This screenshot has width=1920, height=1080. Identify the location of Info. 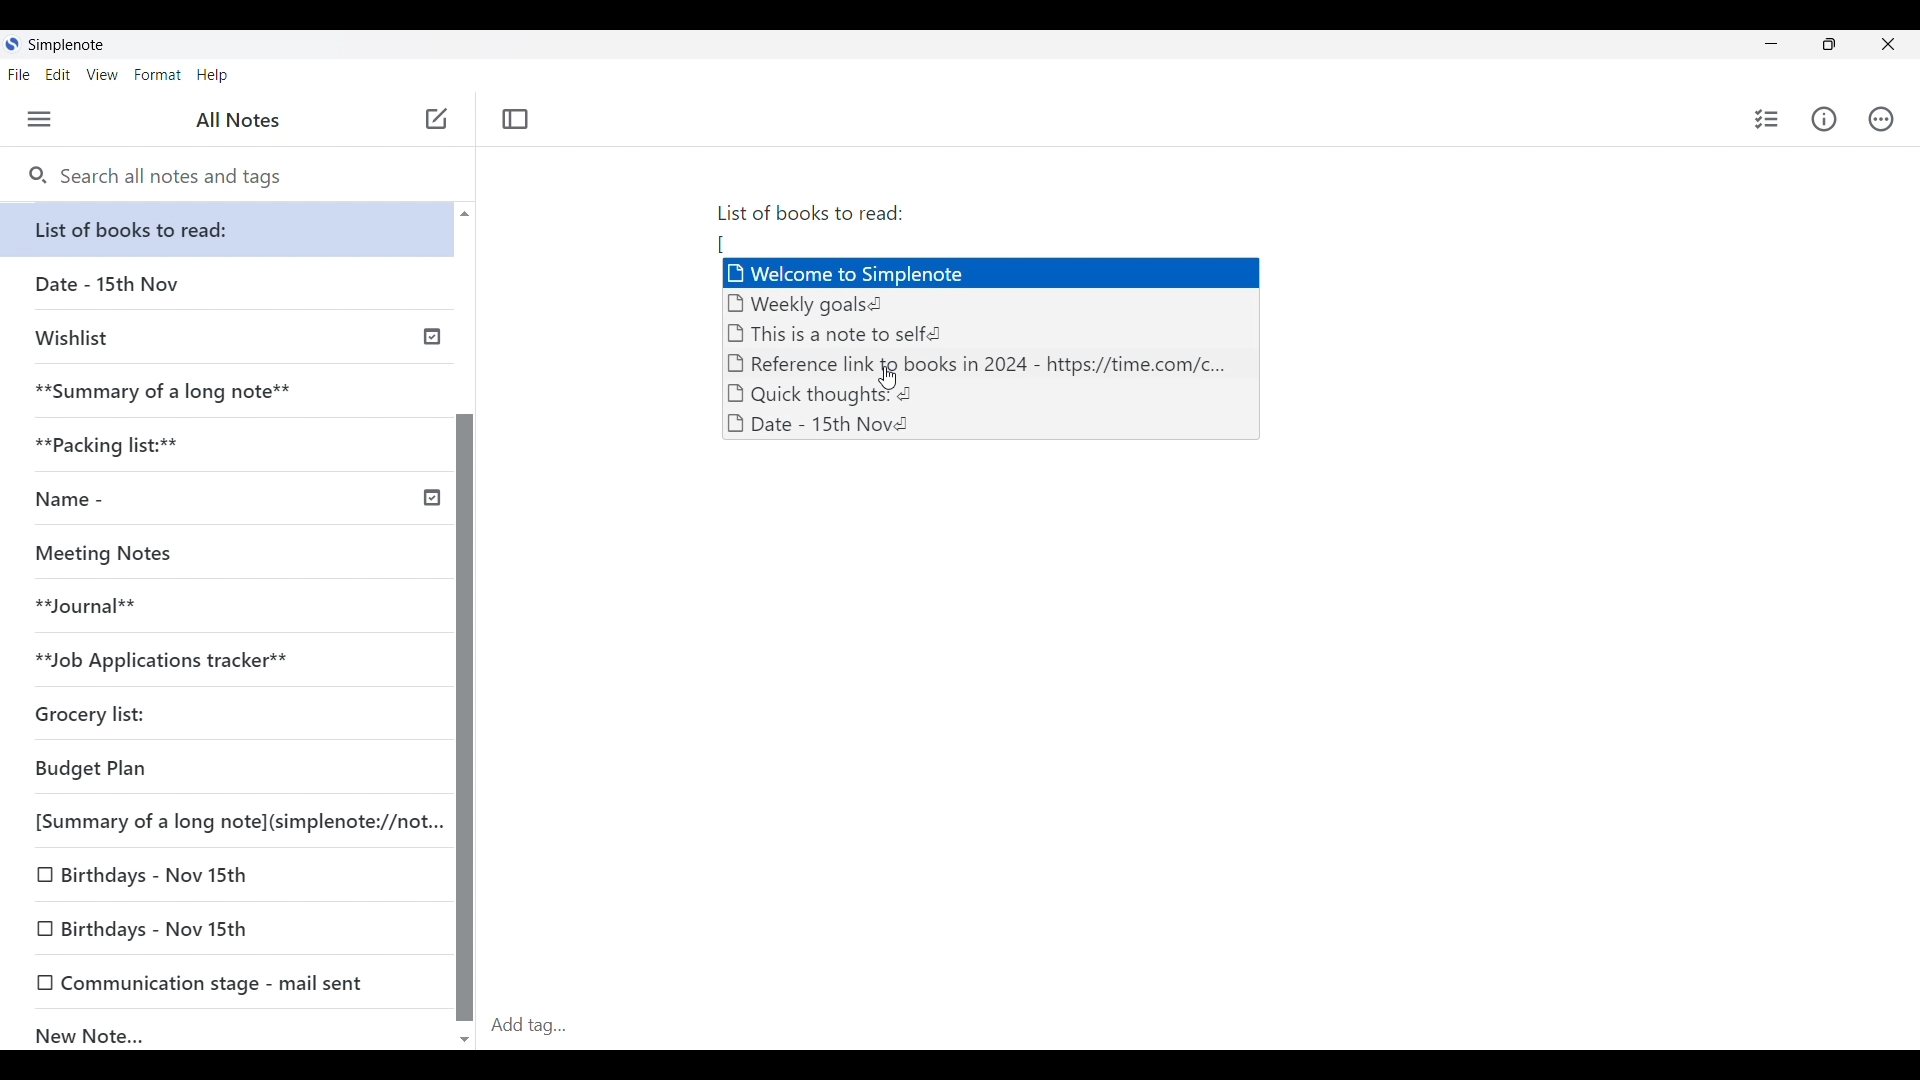
(1824, 119).